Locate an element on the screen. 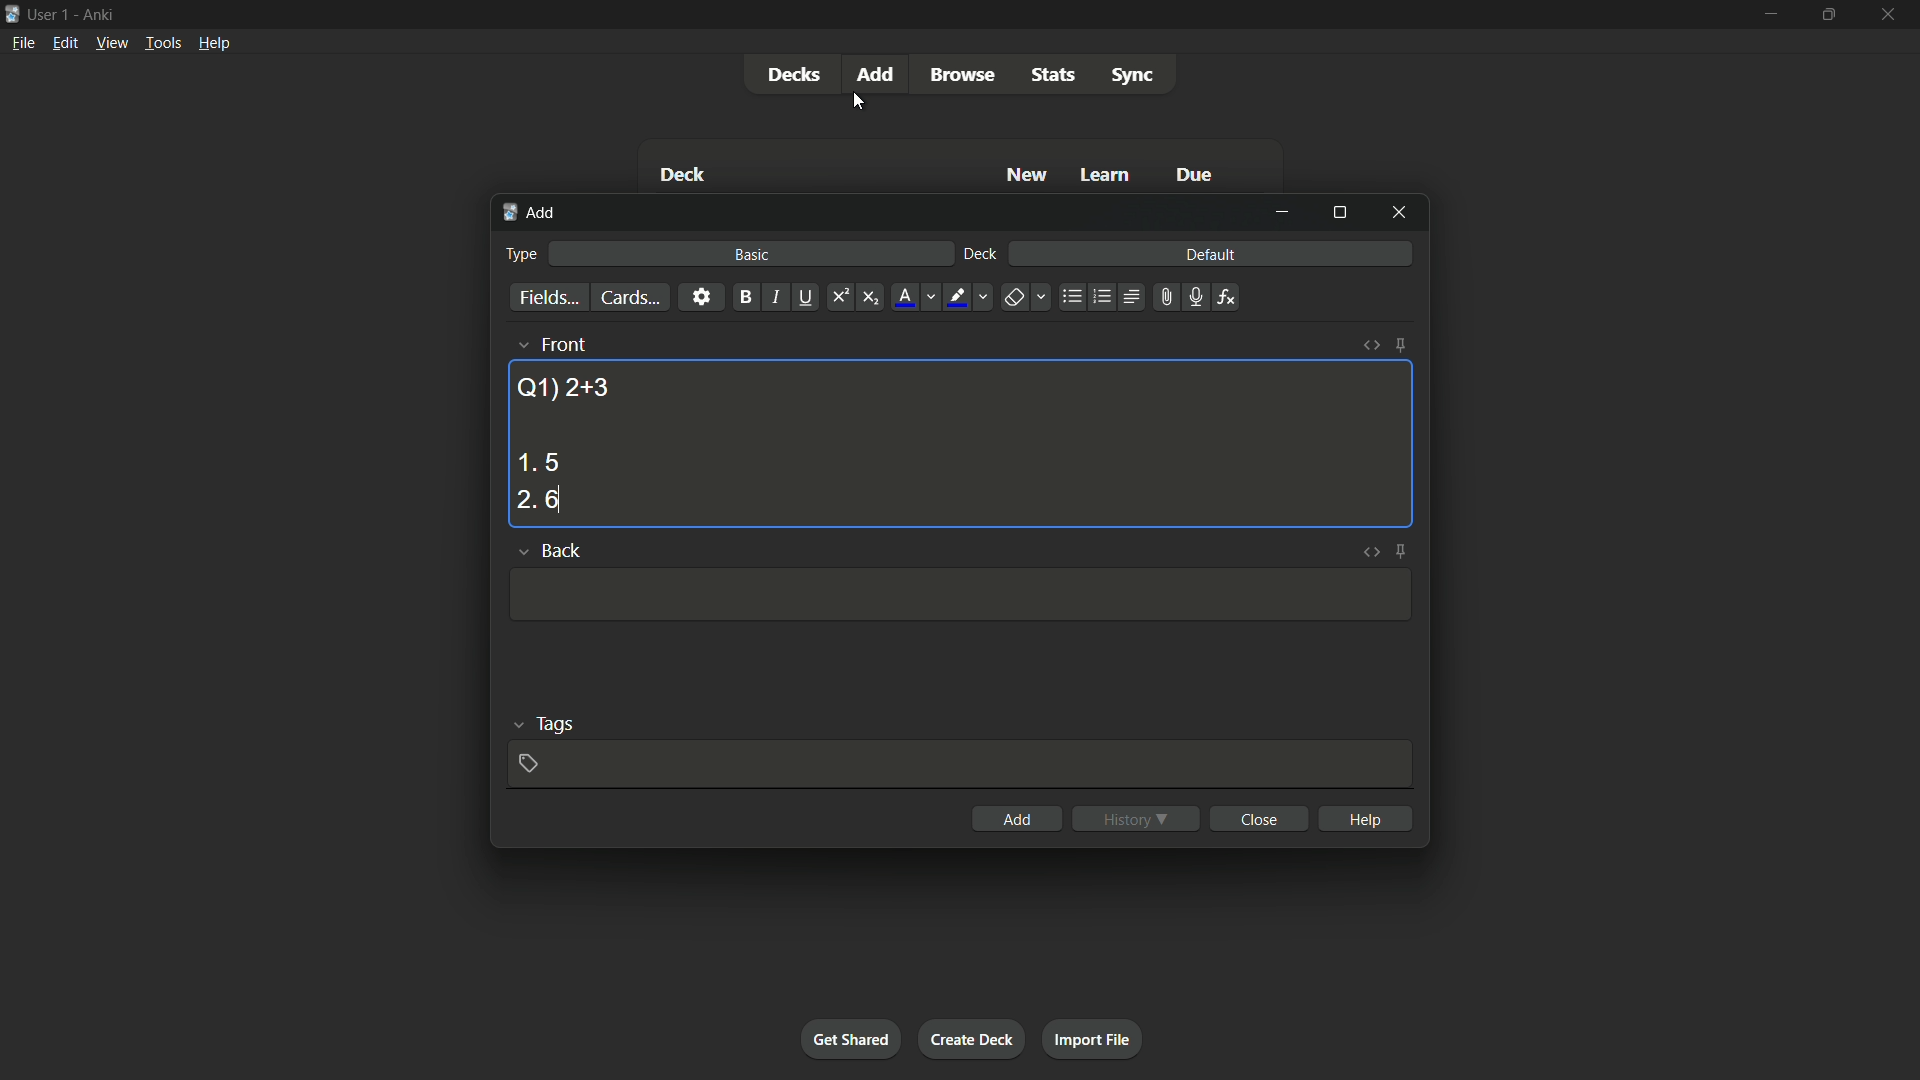  cards is located at coordinates (629, 298).